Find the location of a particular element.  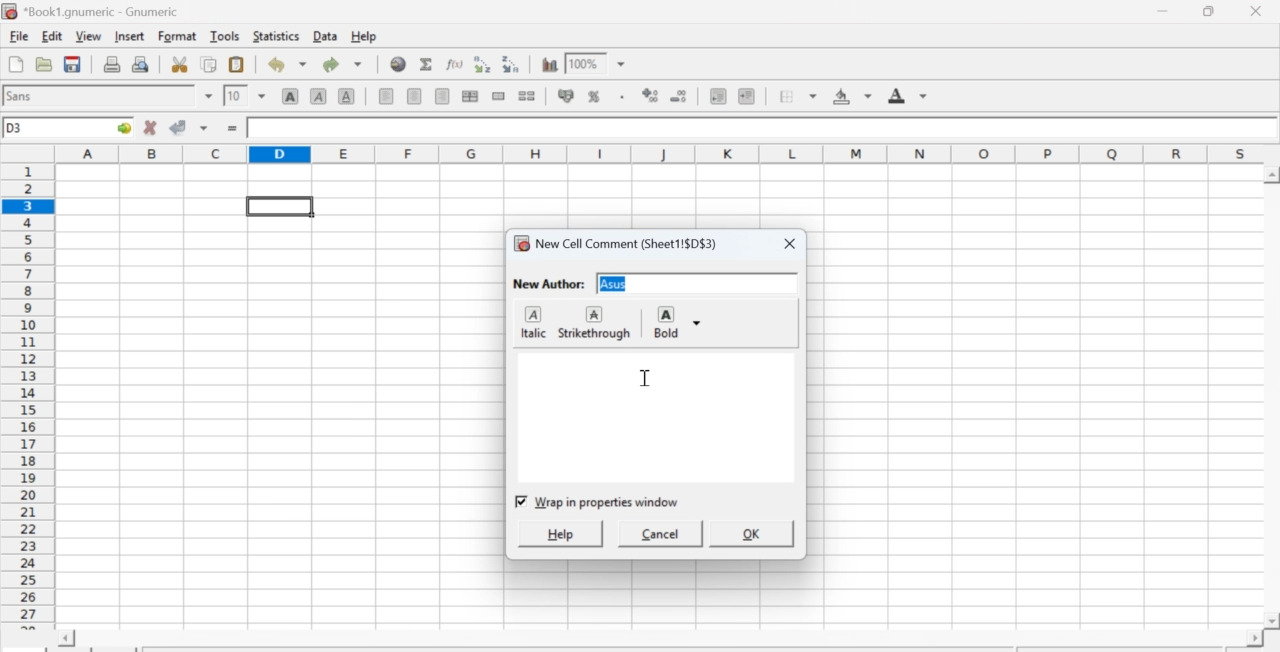

Include thousands separator is located at coordinates (622, 98).